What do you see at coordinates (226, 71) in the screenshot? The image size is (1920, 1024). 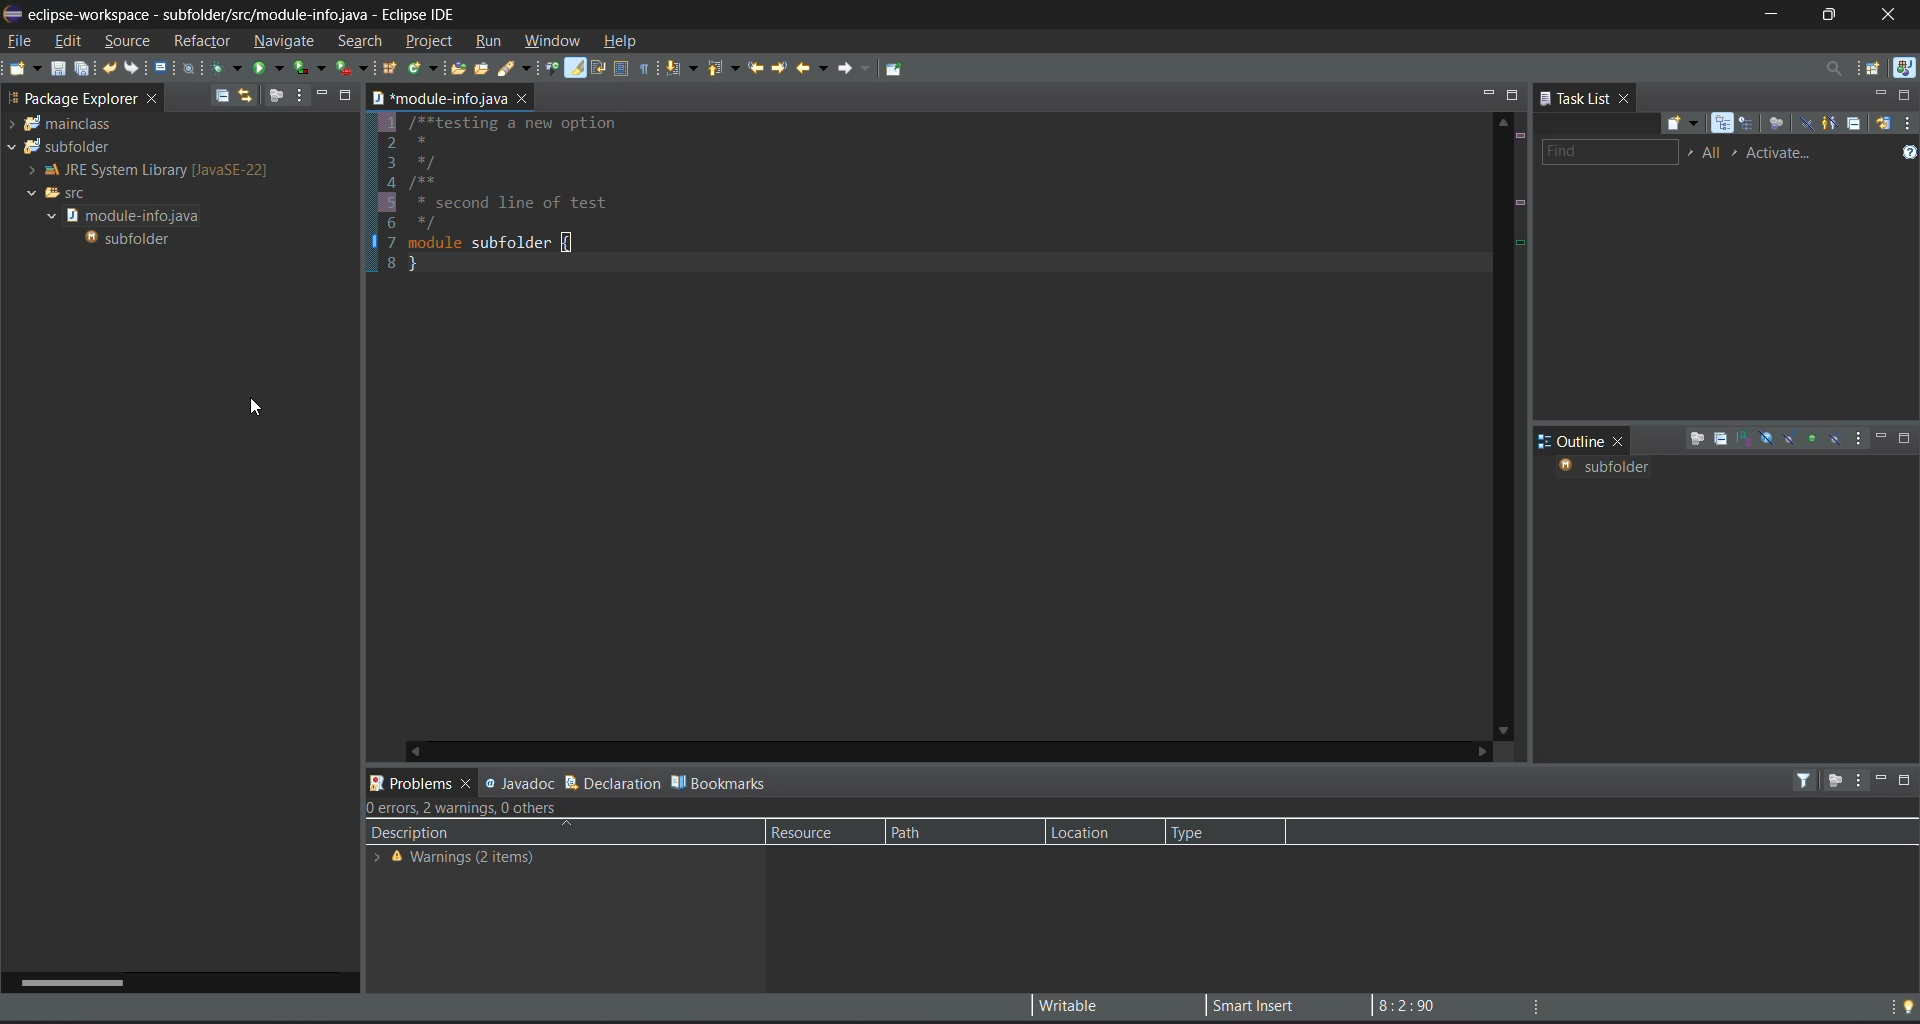 I see `debug` at bounding box center [226, 71].